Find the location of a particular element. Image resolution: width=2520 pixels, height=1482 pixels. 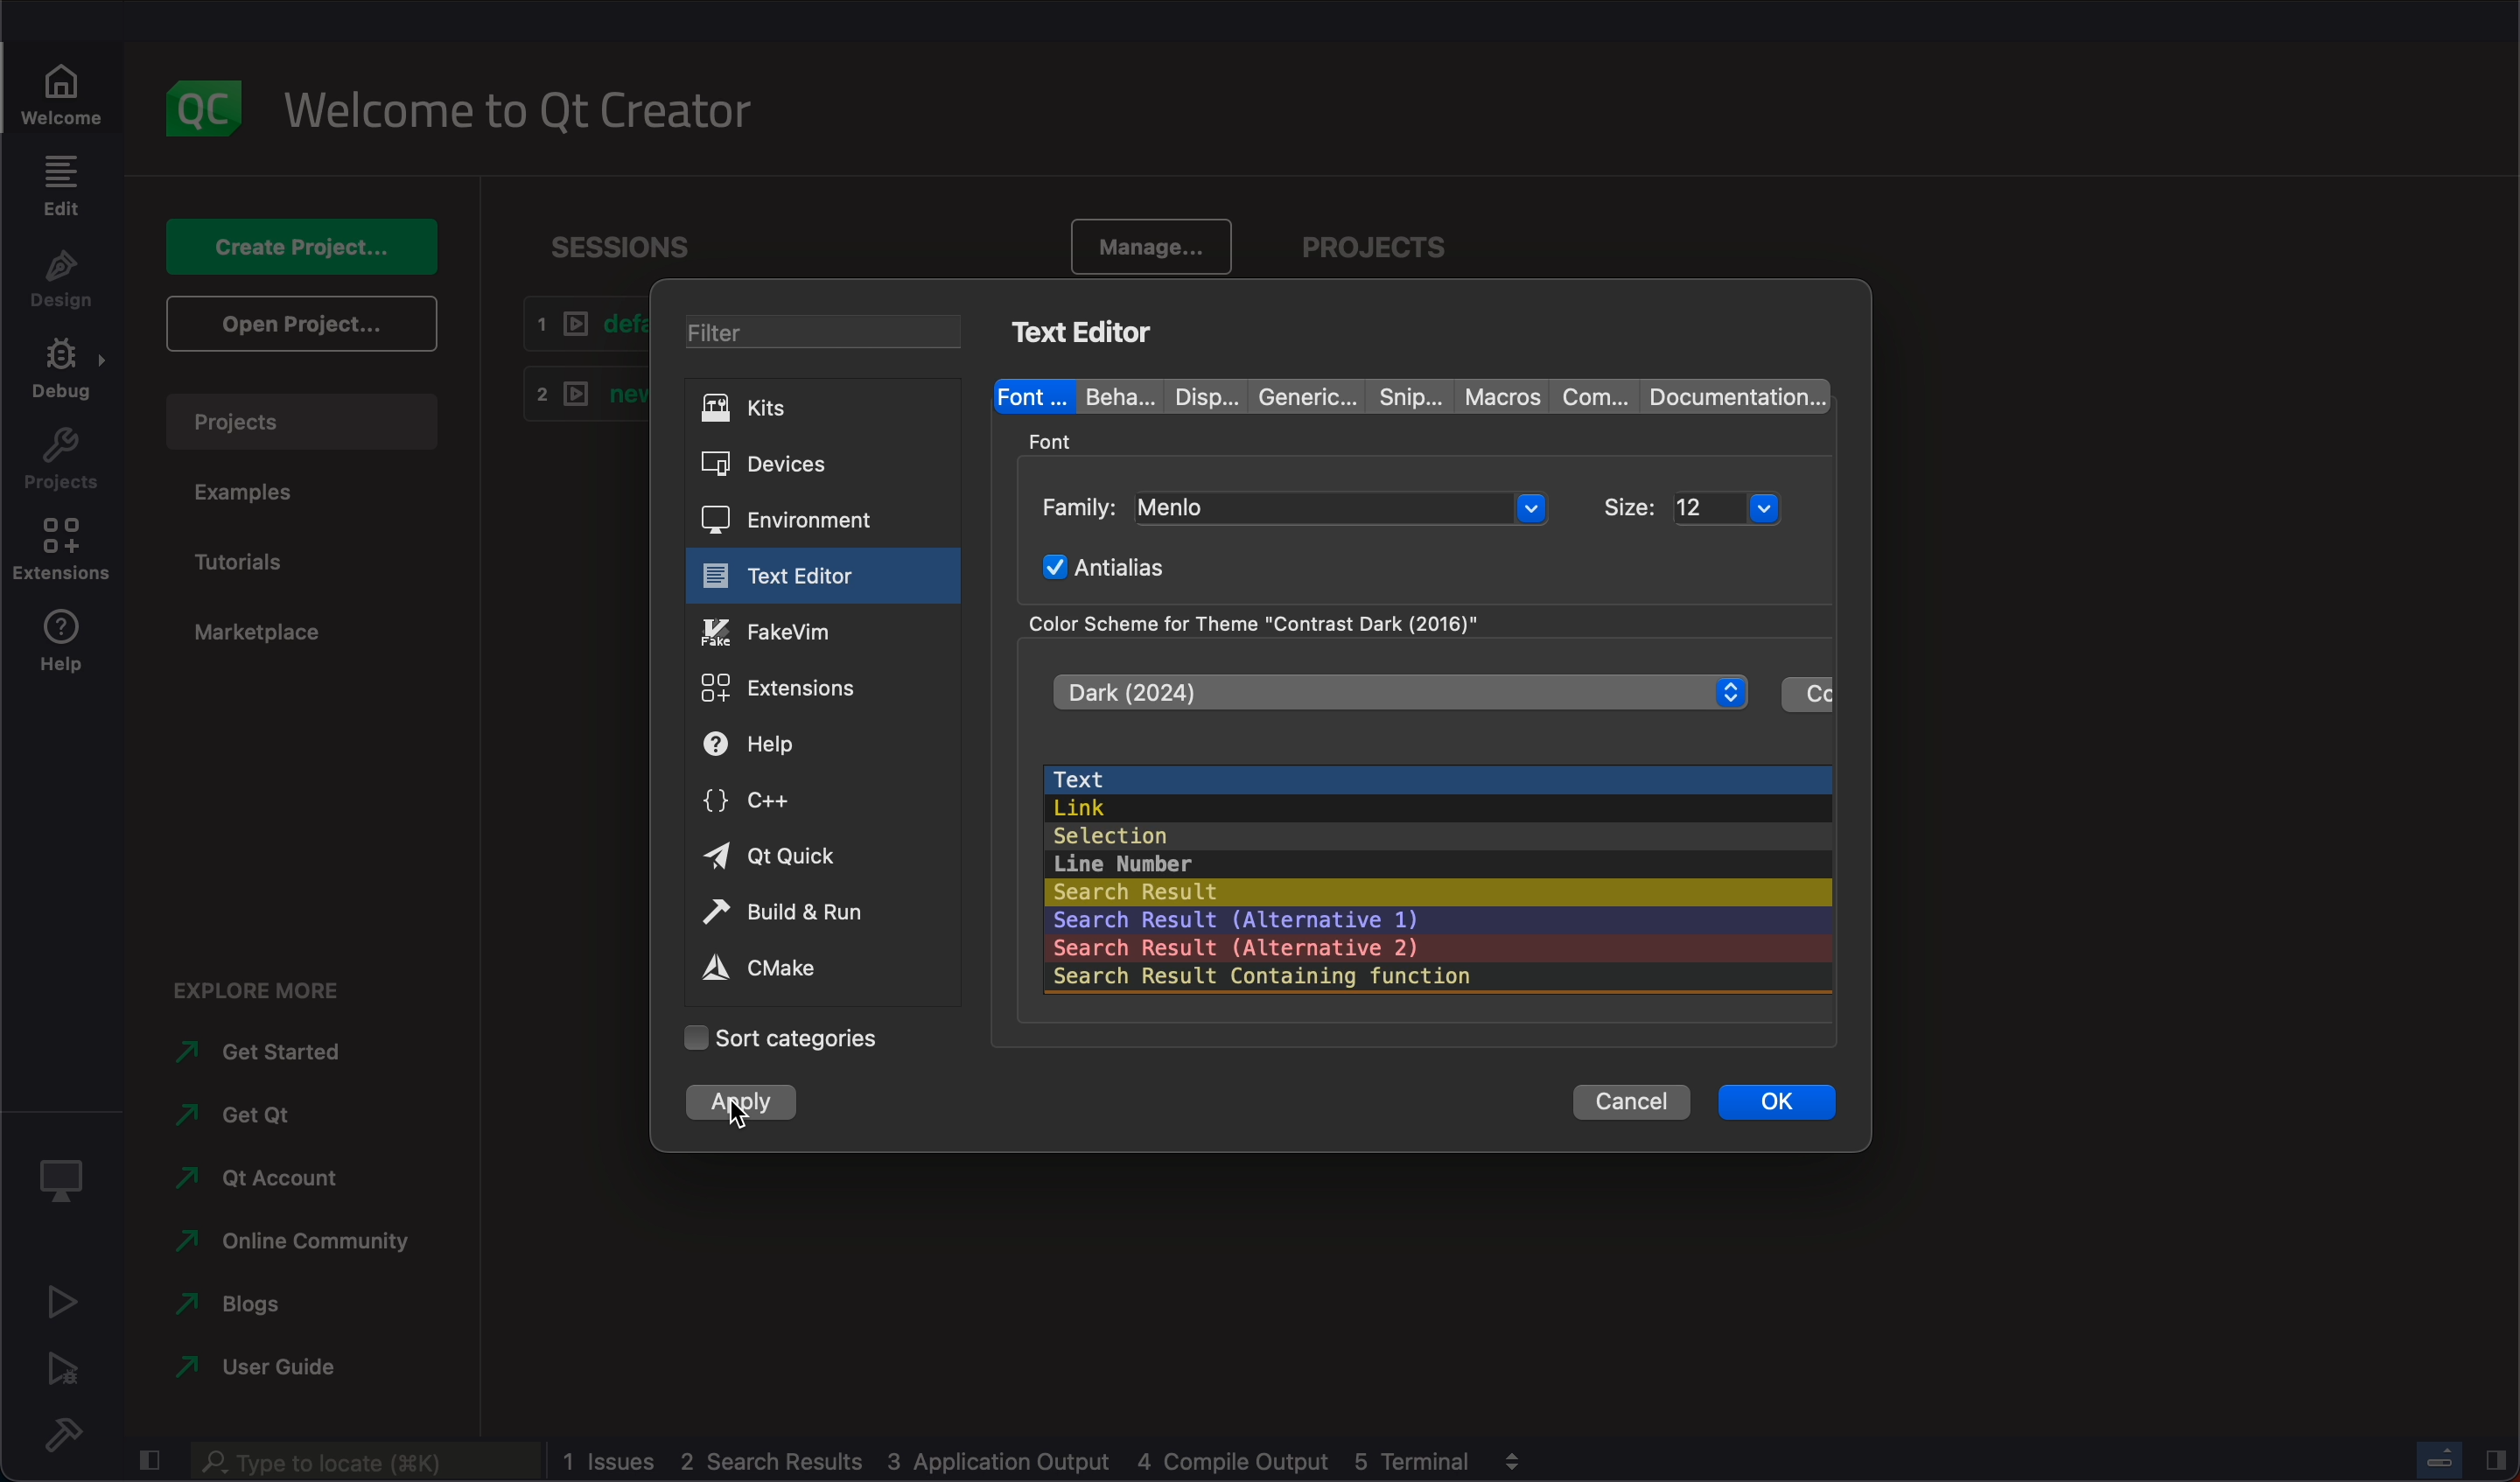

account is located at coordinates (265, 1181).